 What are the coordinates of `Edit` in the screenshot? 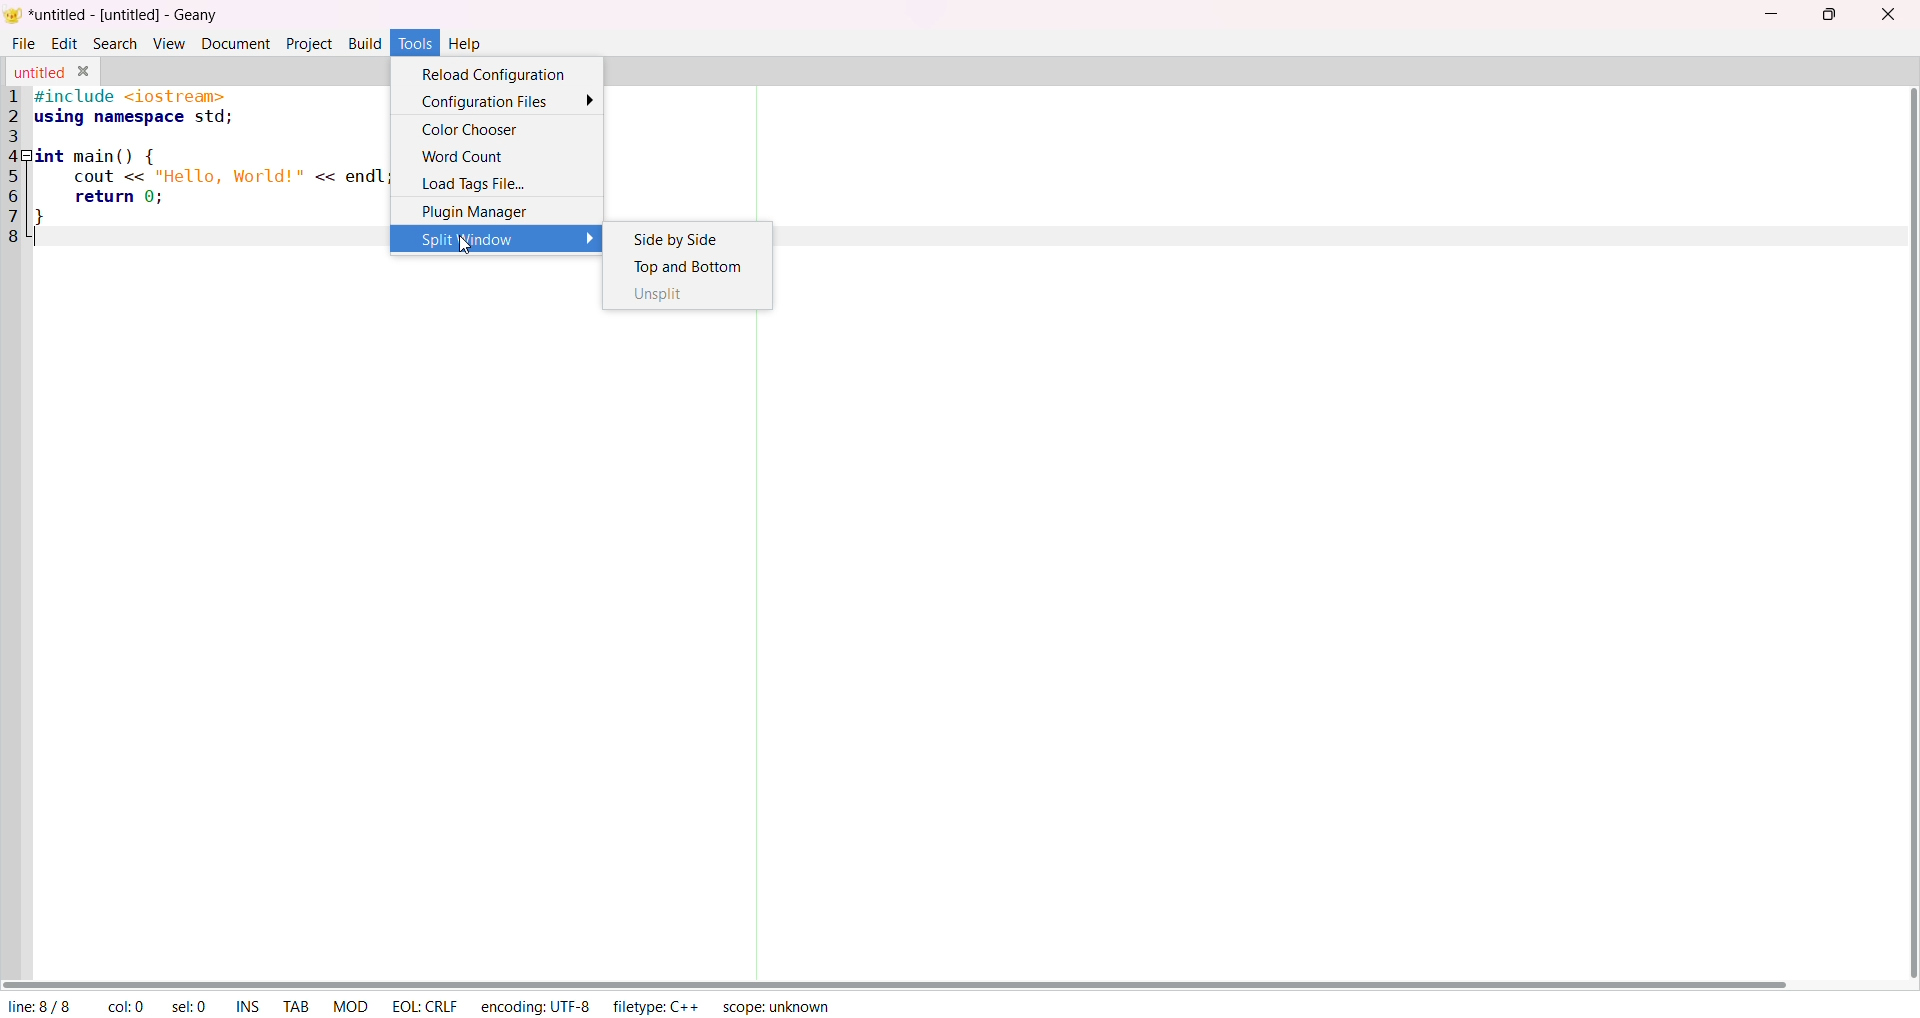 It's located at (62, 44).